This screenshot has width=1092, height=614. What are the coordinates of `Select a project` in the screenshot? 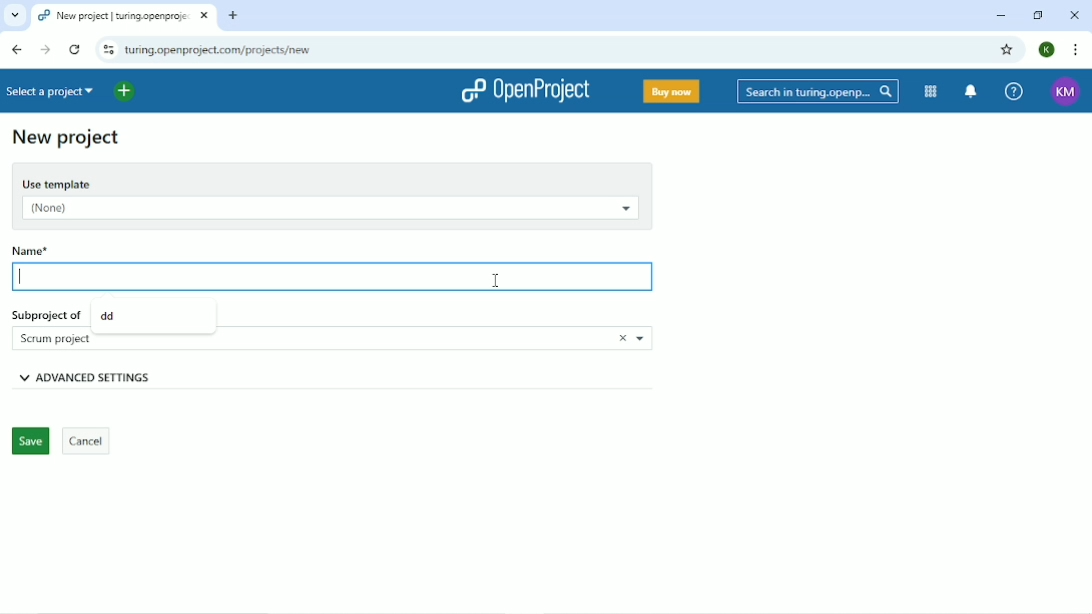 It's located at (53, 91).